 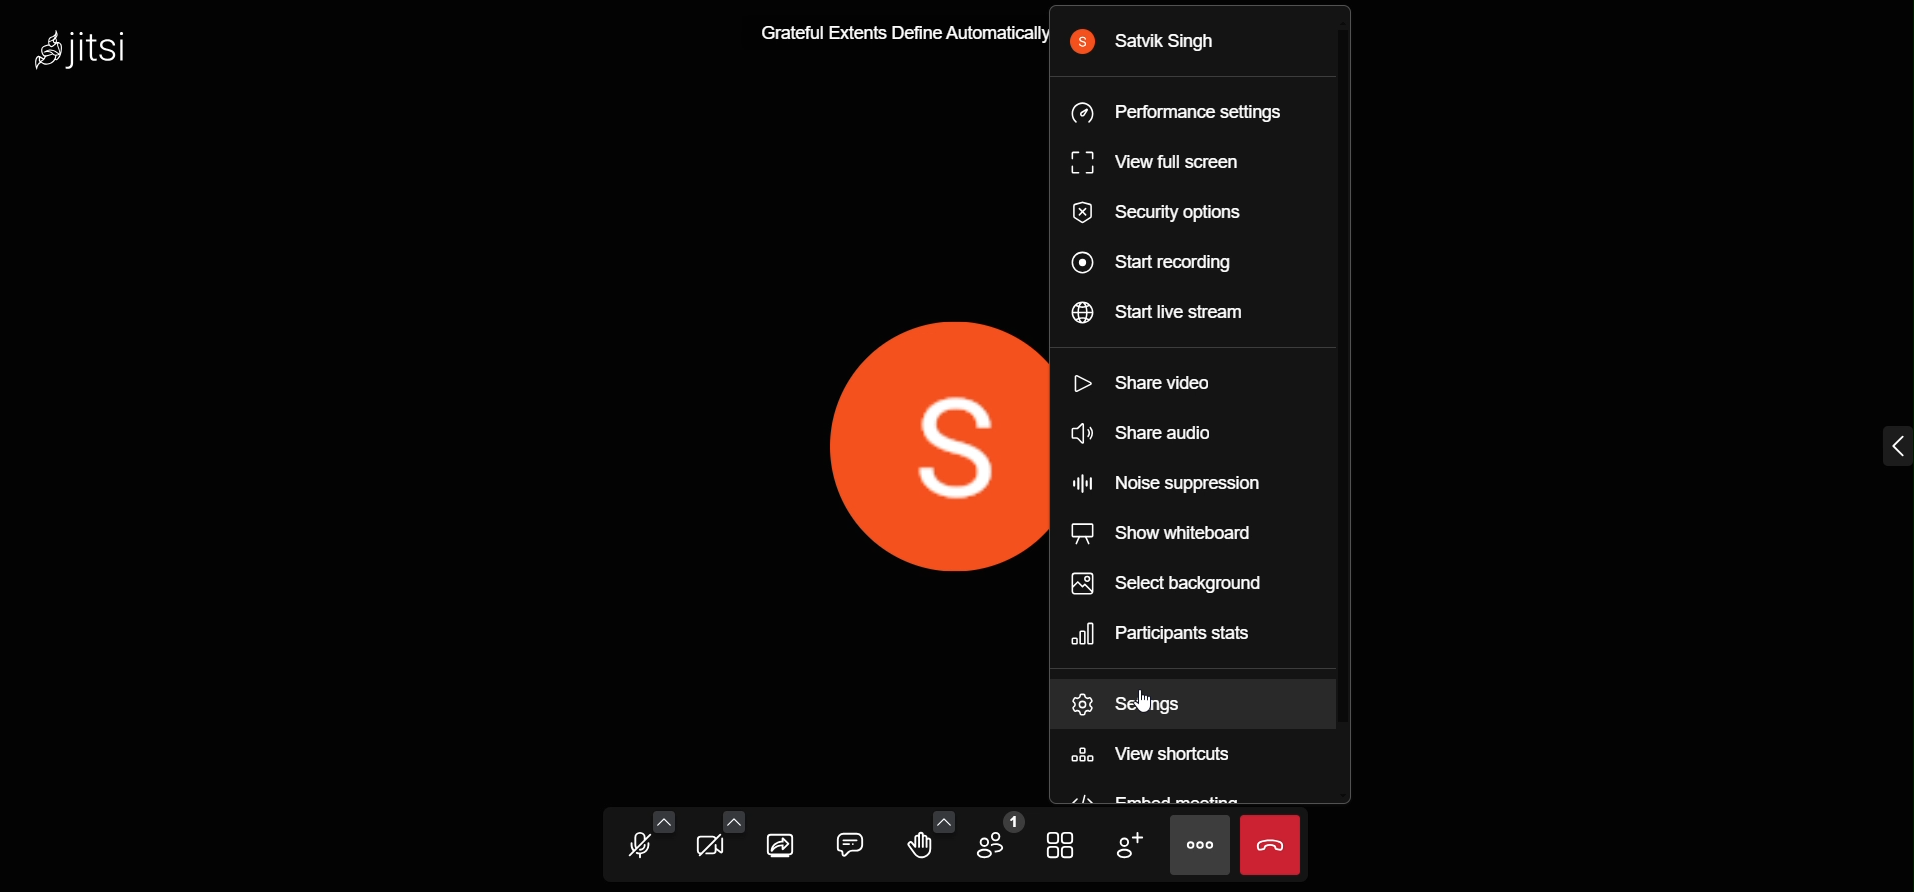 I want to click on start recording, so click(x=1155, y=266).